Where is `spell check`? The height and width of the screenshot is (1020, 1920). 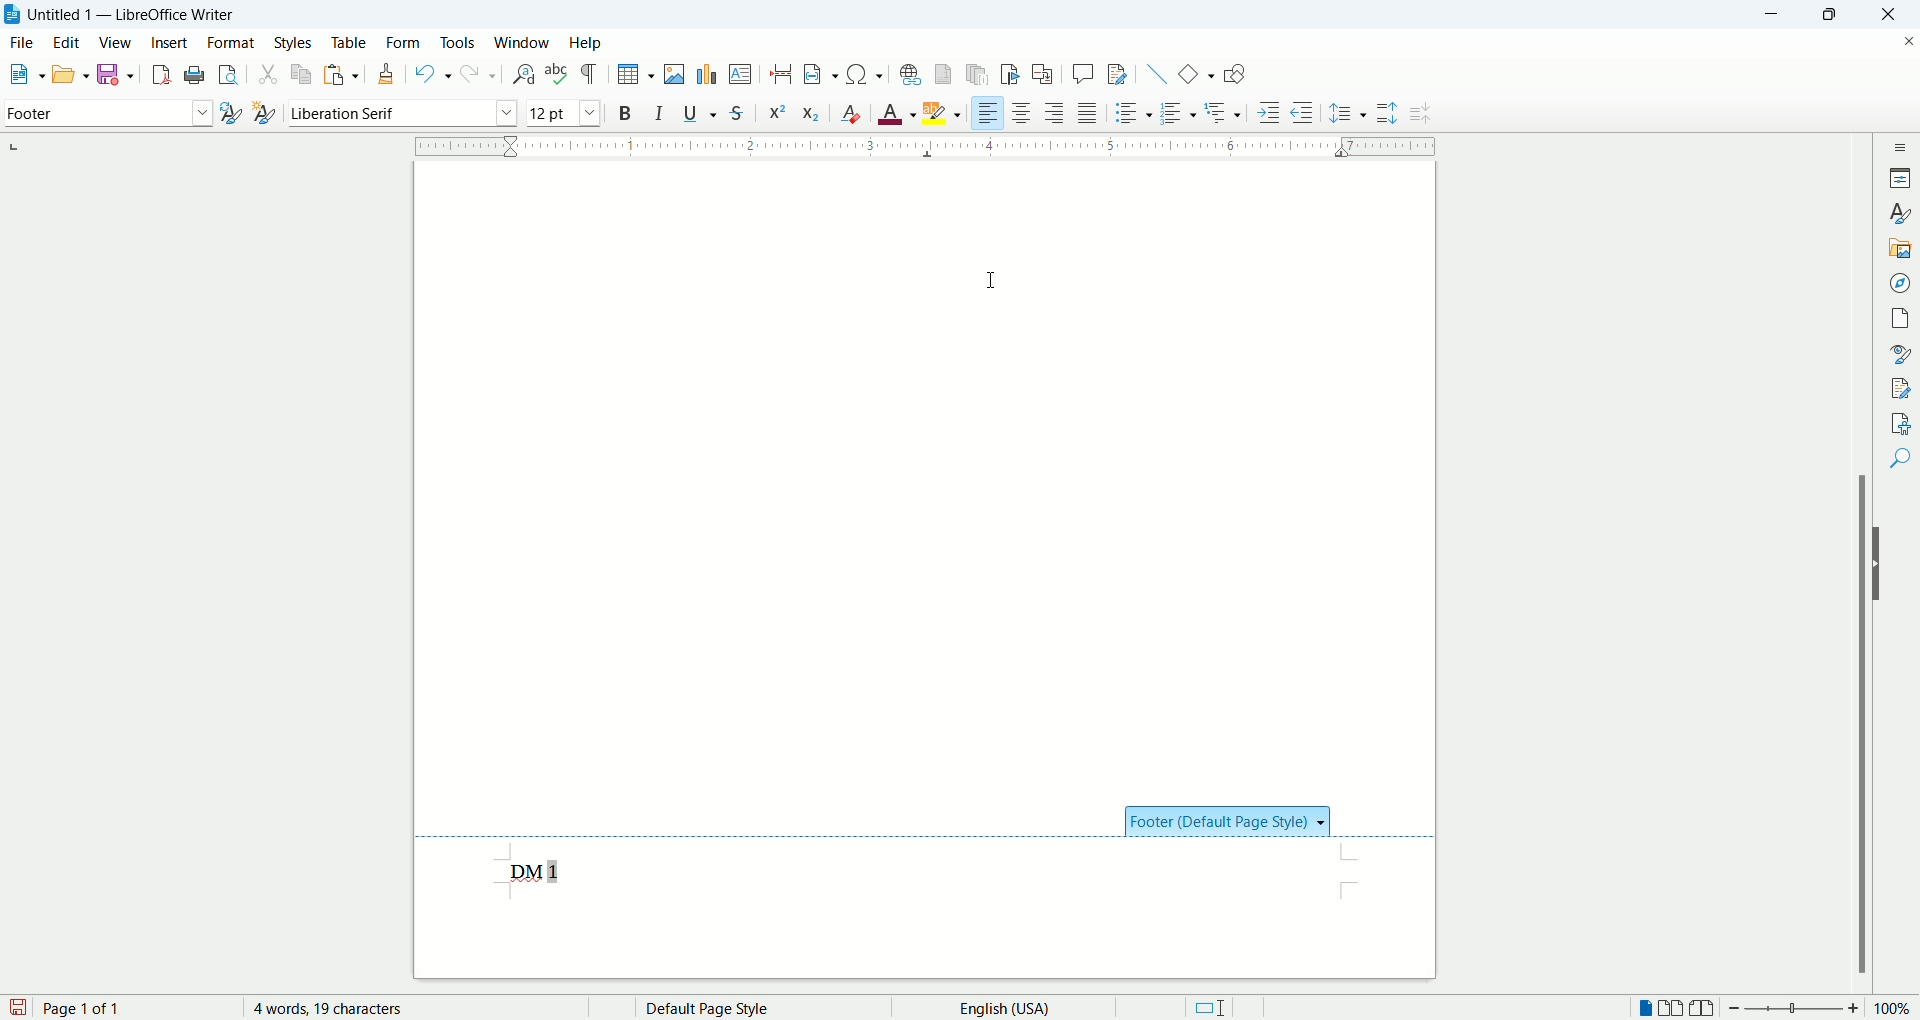 spell check is located at coordinates (559, 74).